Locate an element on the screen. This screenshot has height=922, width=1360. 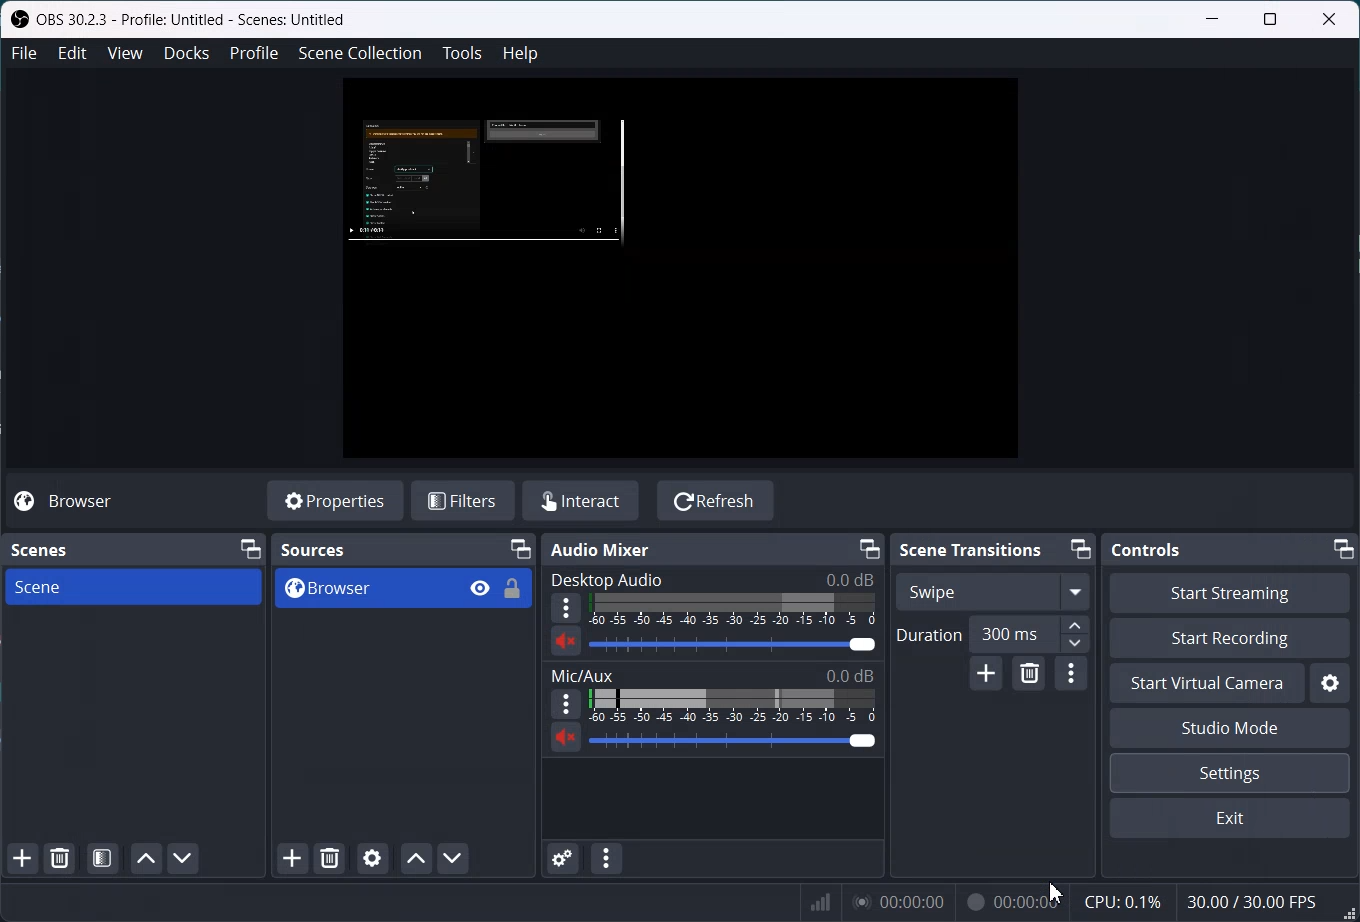
Refresh is located at coordinates (716, 500).